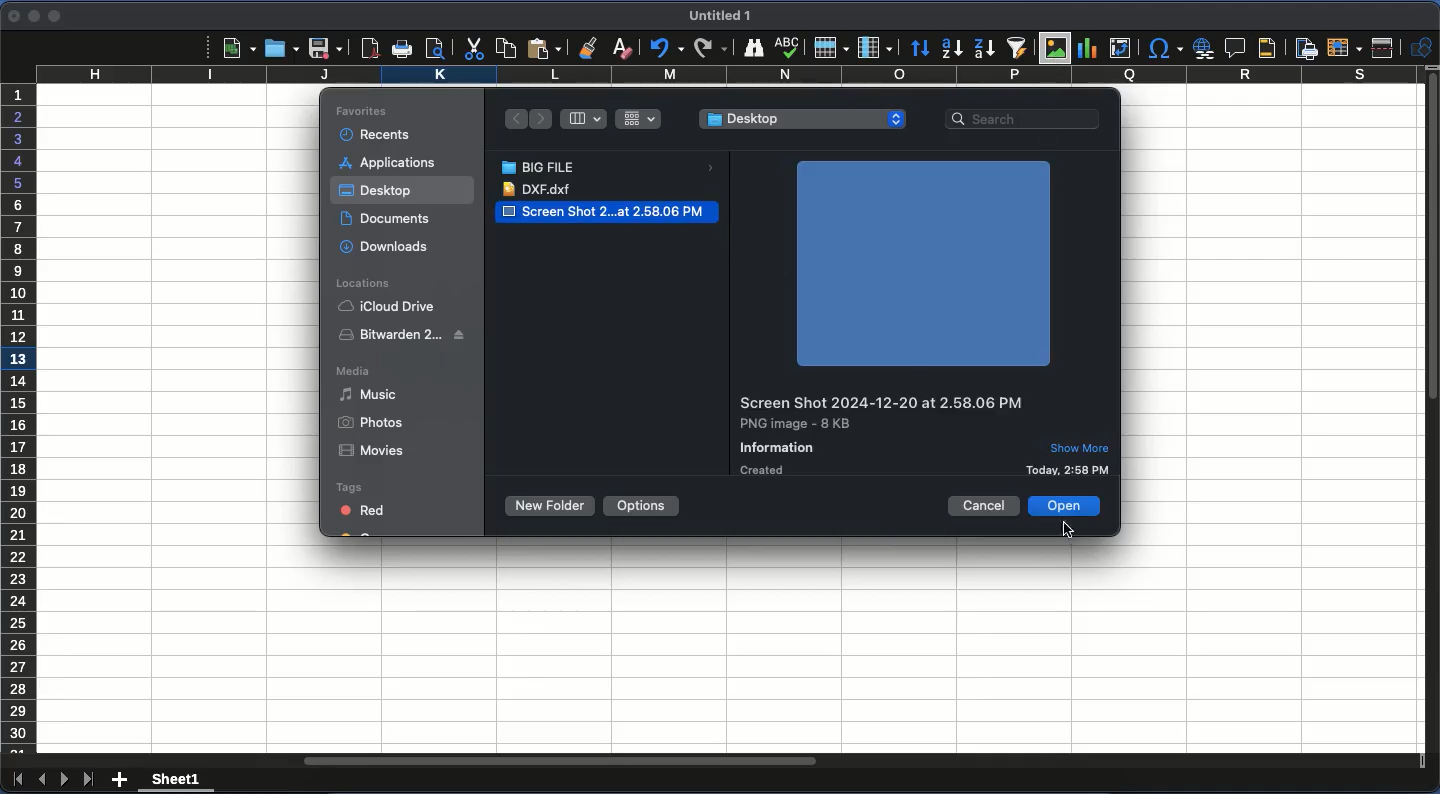  What do you see at coordinates (913, 258) in the screenshot?
I see `image` at bounding box center [913, 258].